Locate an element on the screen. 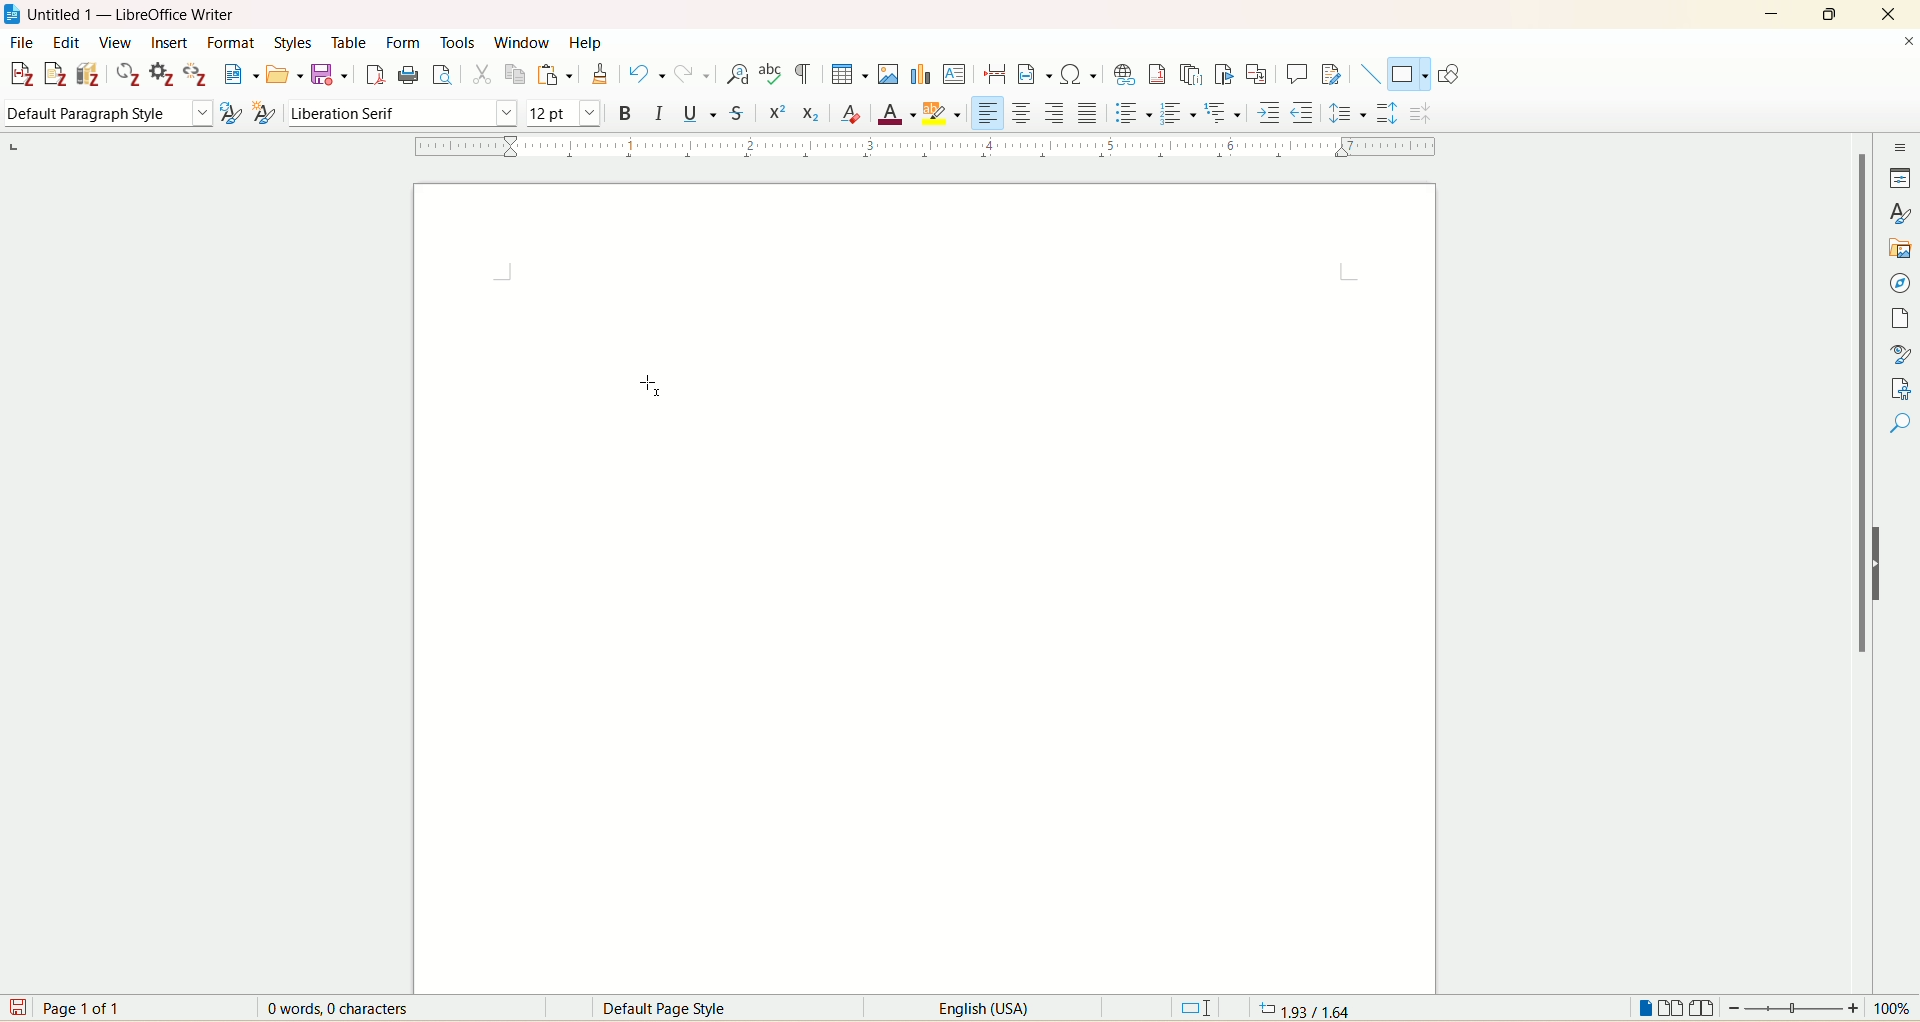  decrease indent is located at coordinates (1303, 112).